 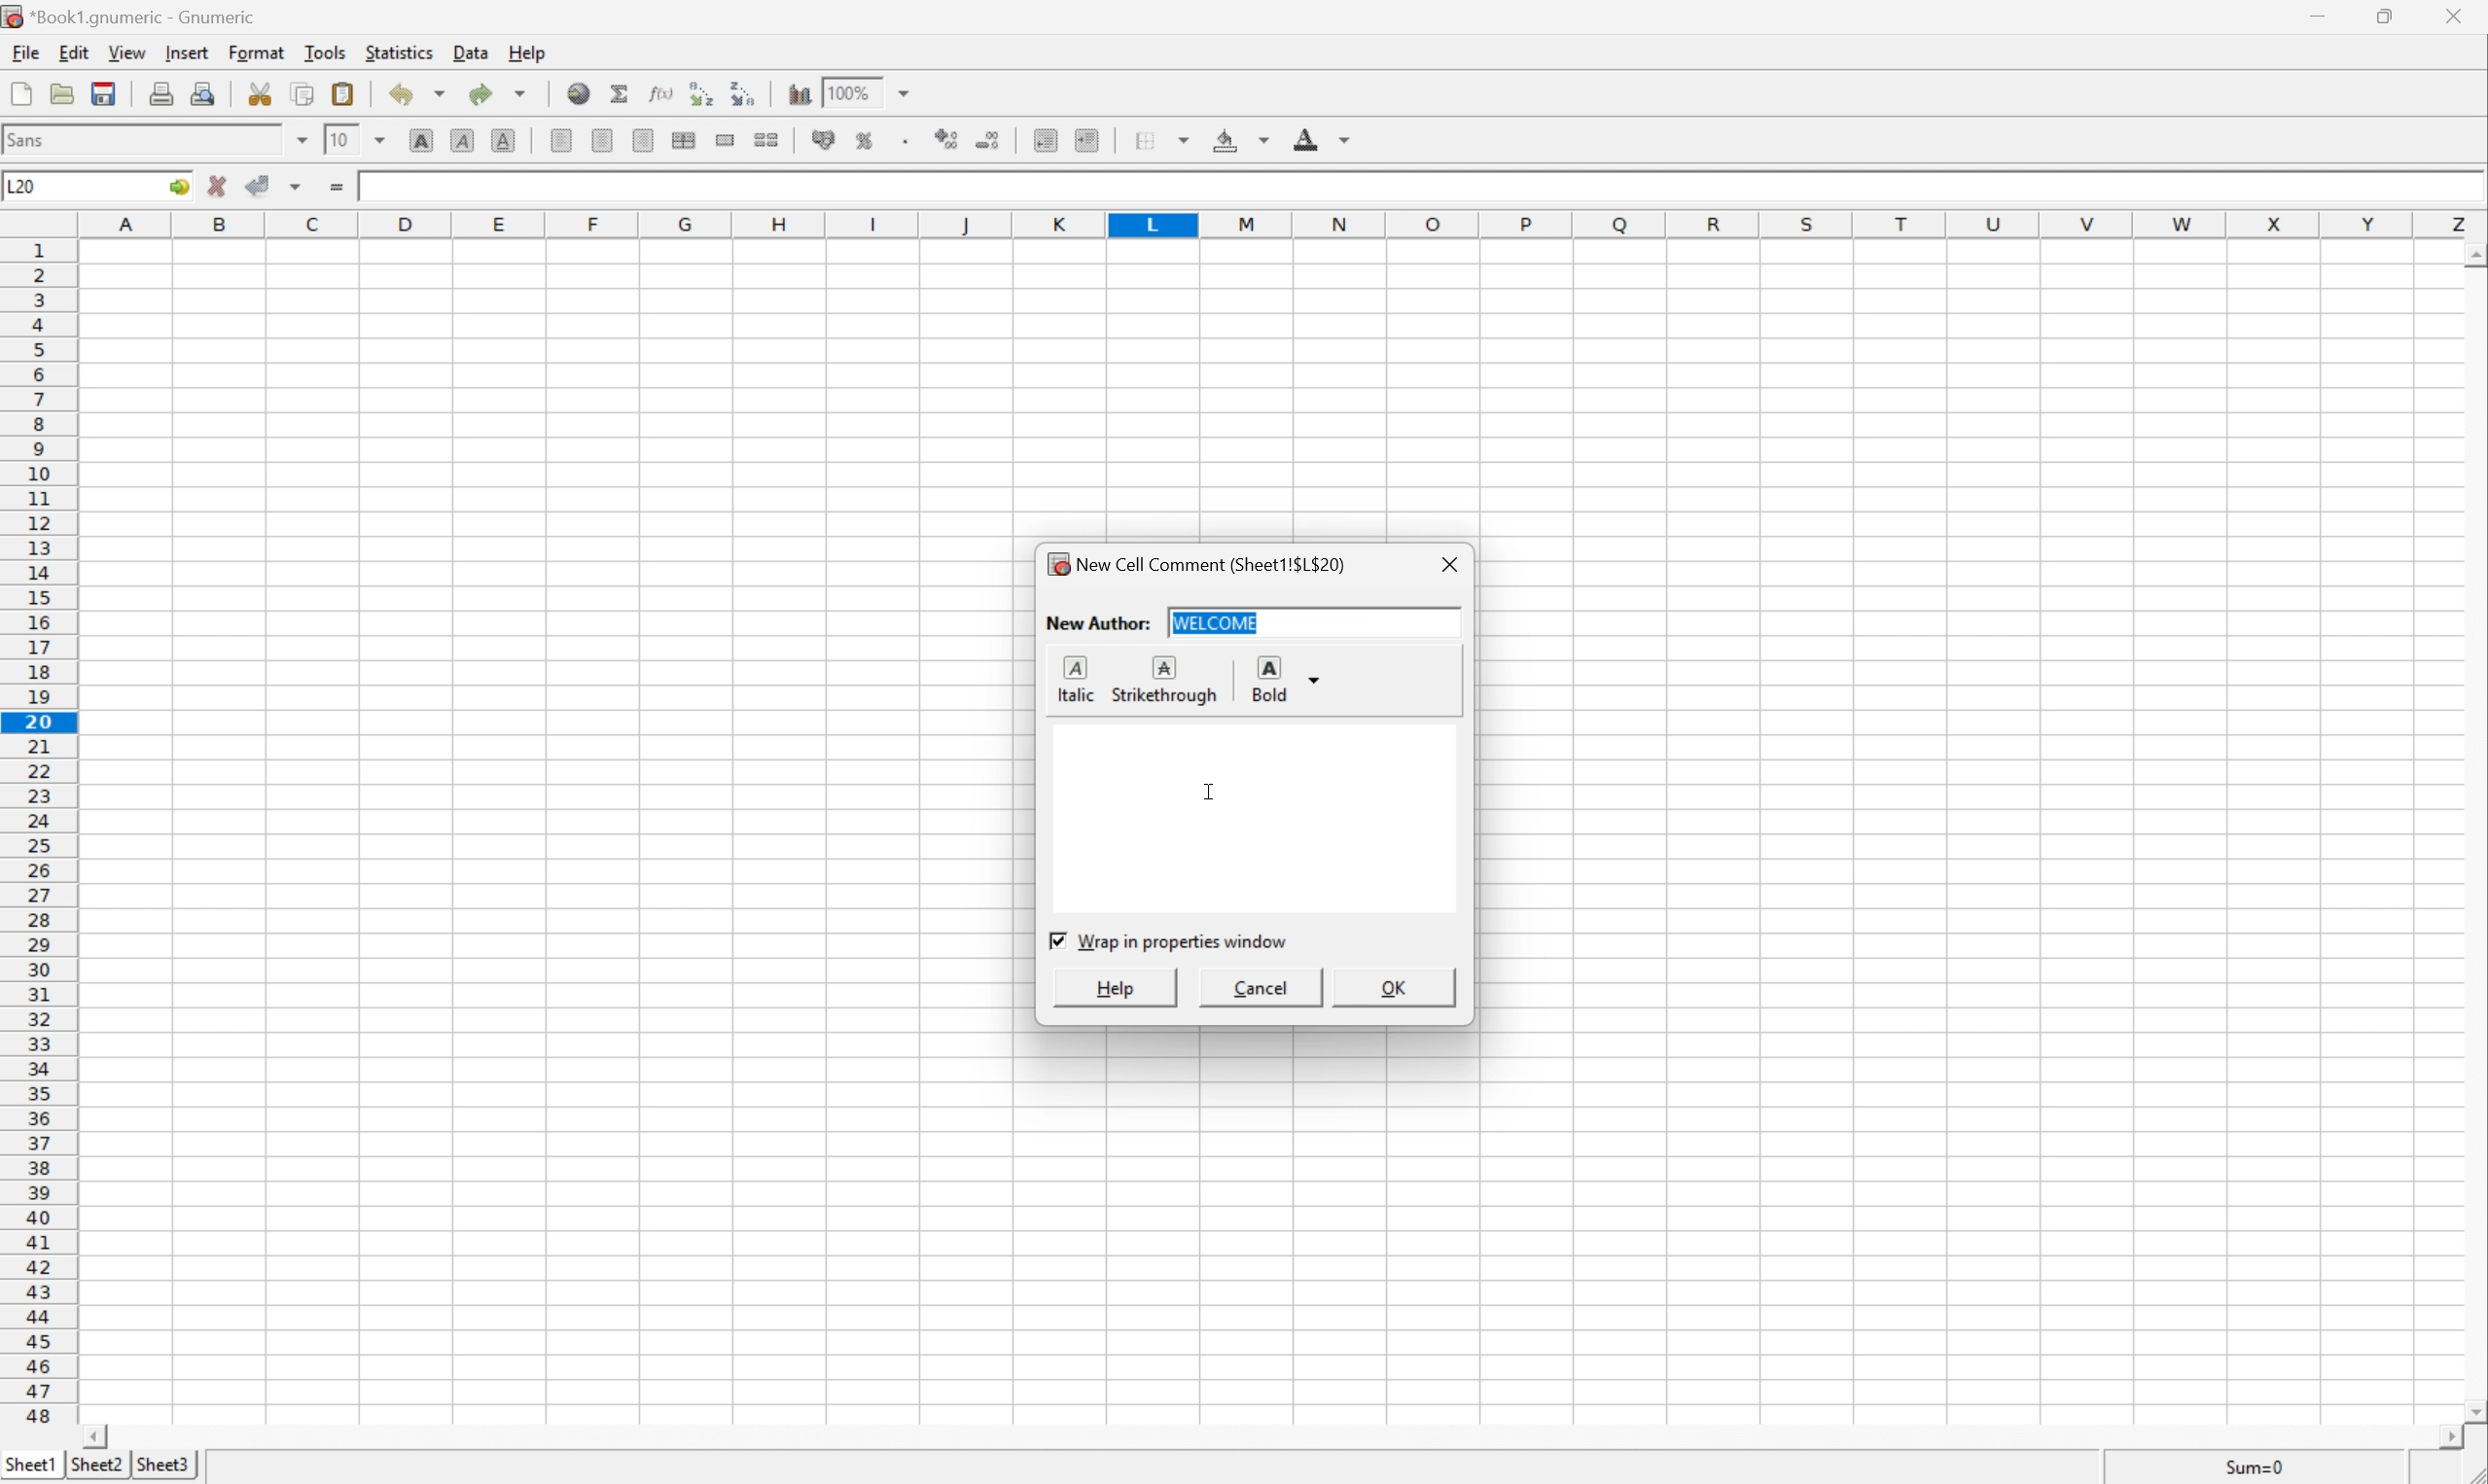 What do you see at coordinates (1449, 563) in the screenshot?
I see `Close` at bounding box center [1449, 563].